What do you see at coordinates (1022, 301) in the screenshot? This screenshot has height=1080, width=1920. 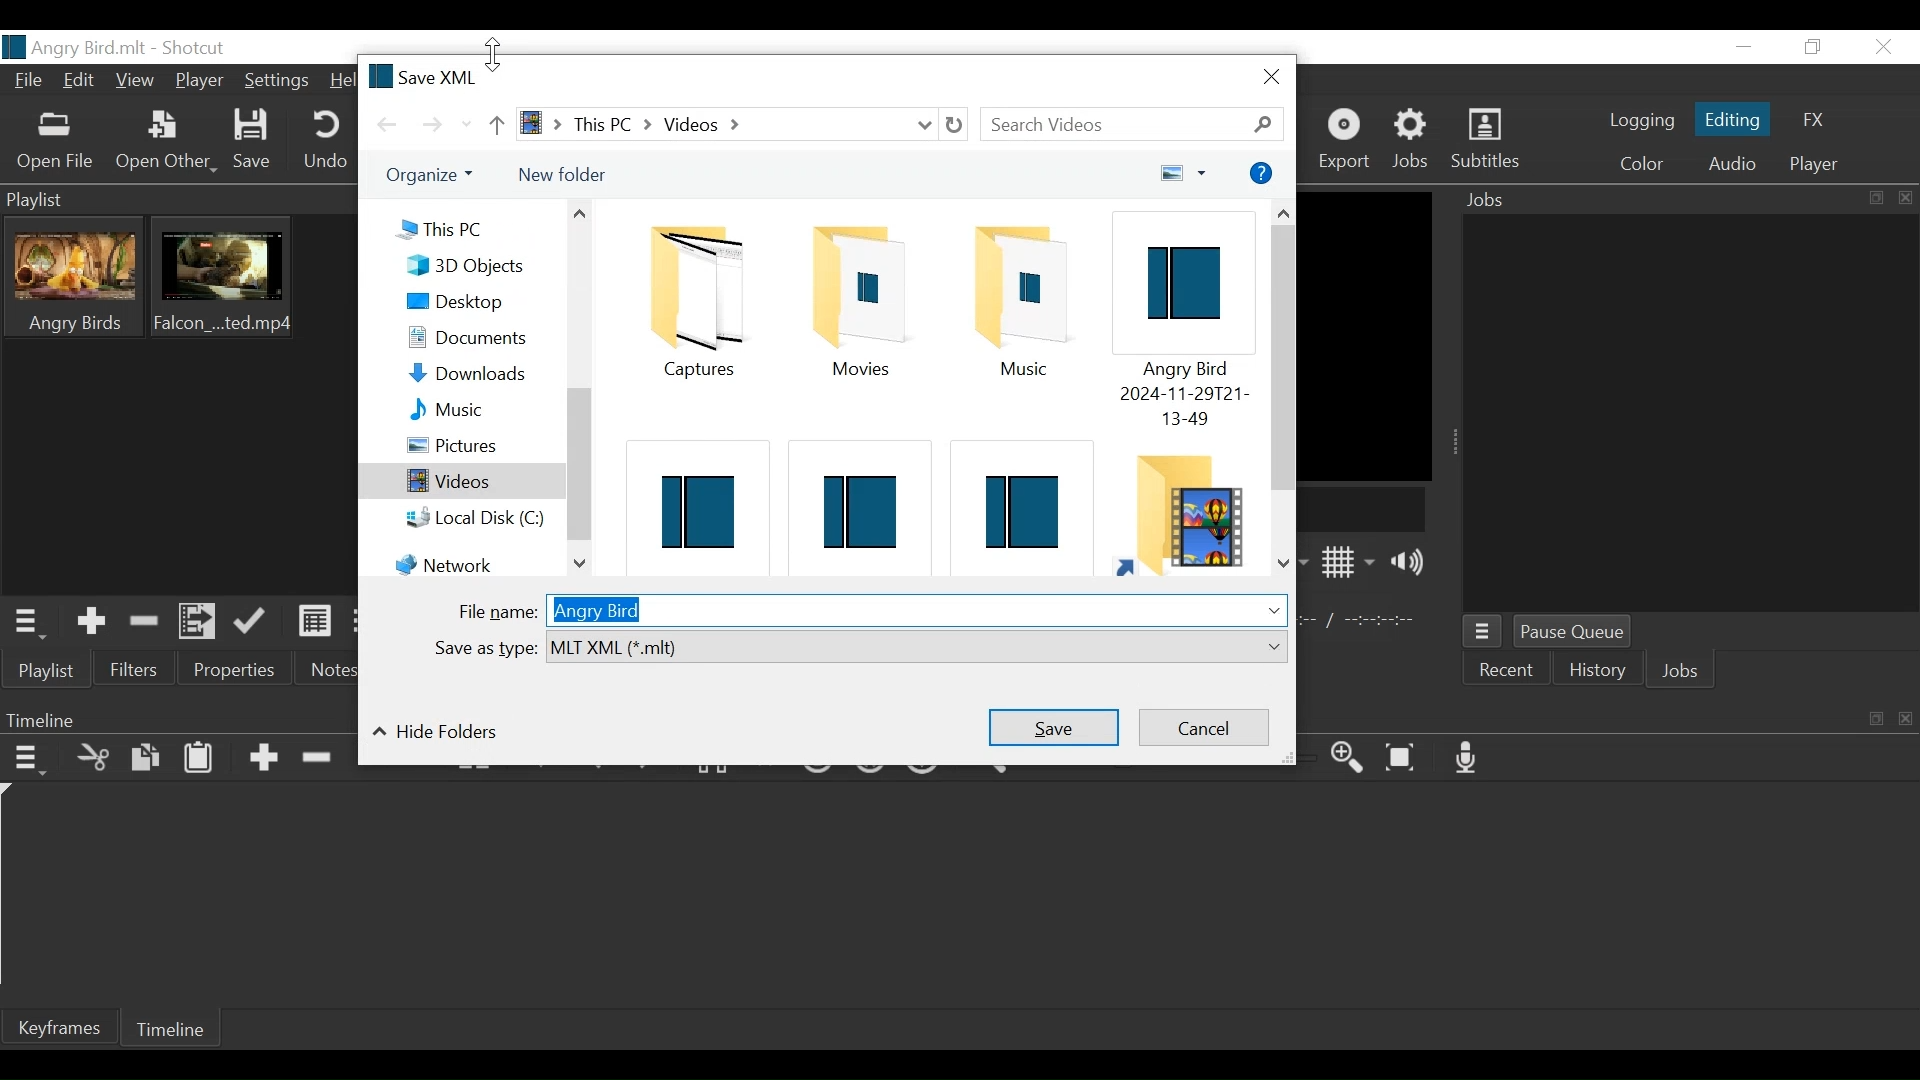 I see `Musiic` at bounding box center [1022, 301].